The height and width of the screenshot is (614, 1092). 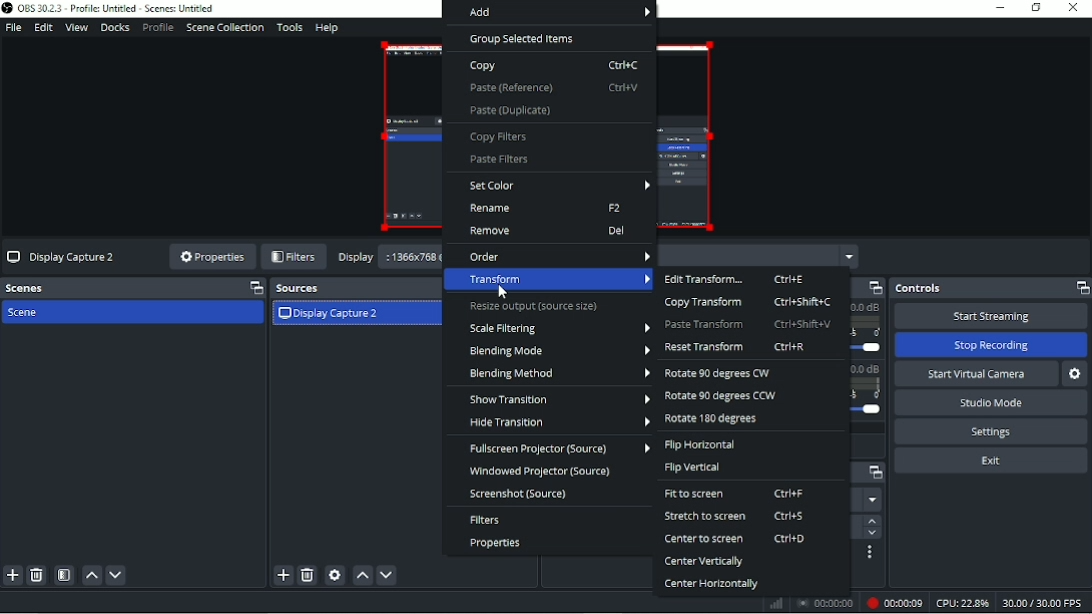 I want to click on Sources, so click(x=351, y=288).